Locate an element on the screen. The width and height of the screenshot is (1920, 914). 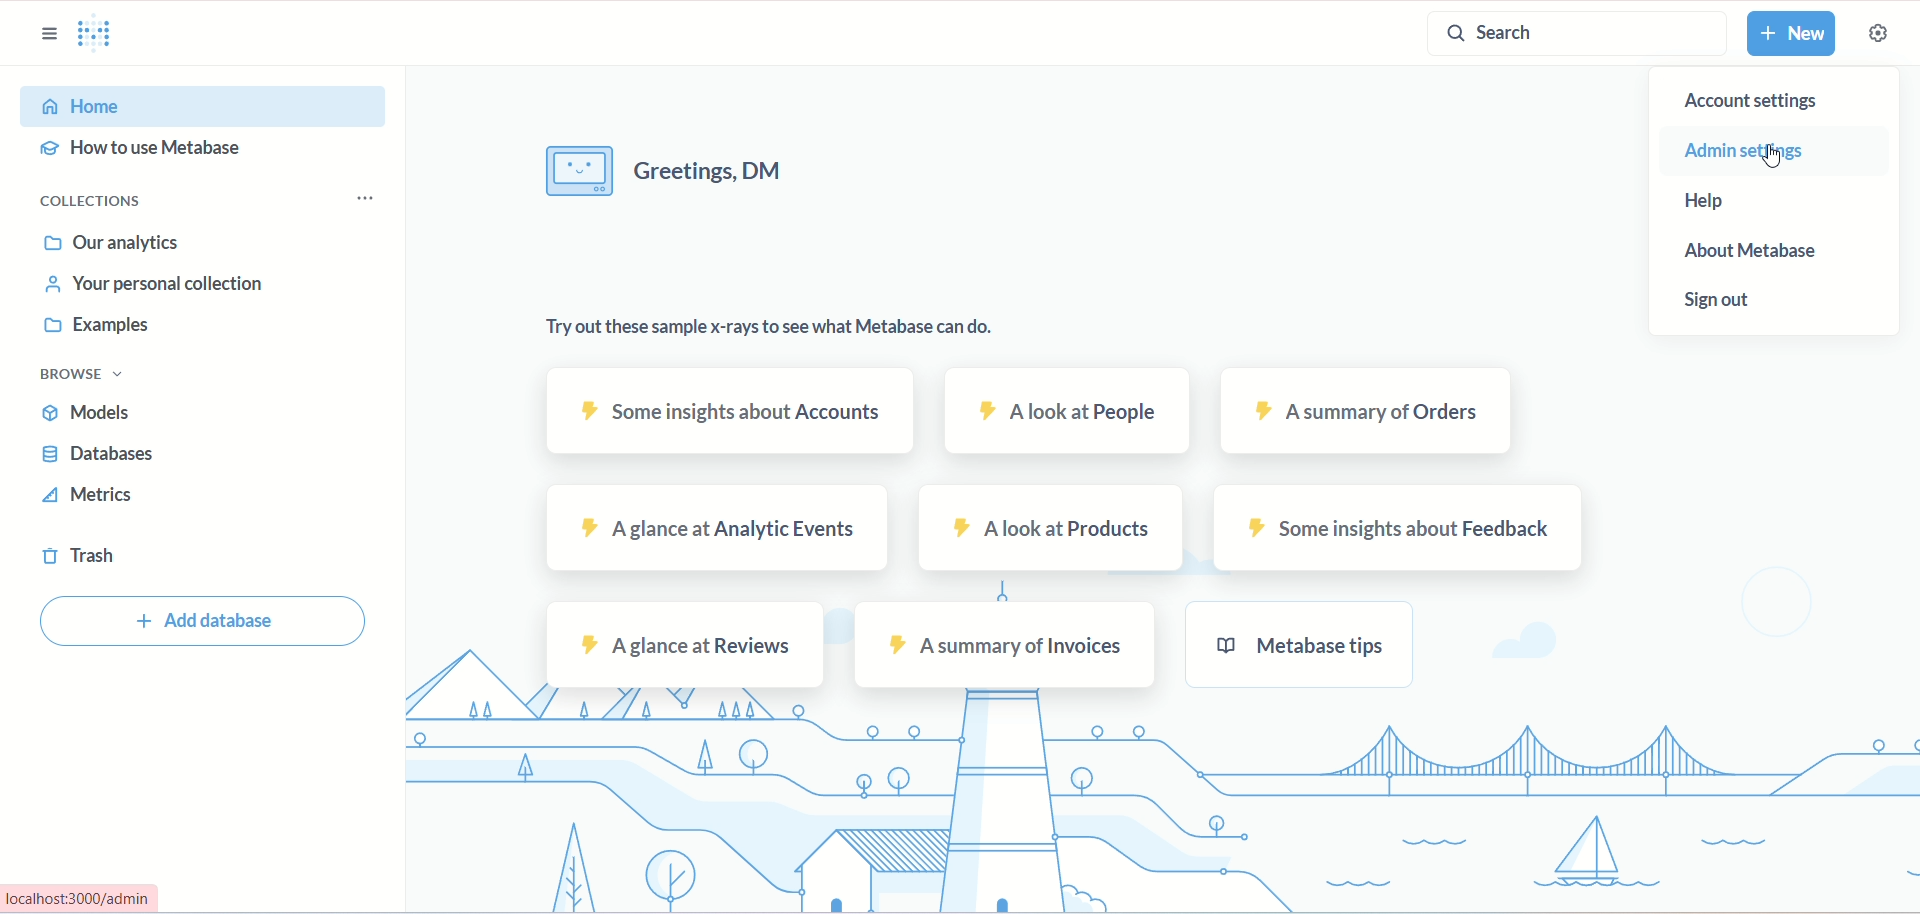
sign out is located at coordinates (1718, 304).